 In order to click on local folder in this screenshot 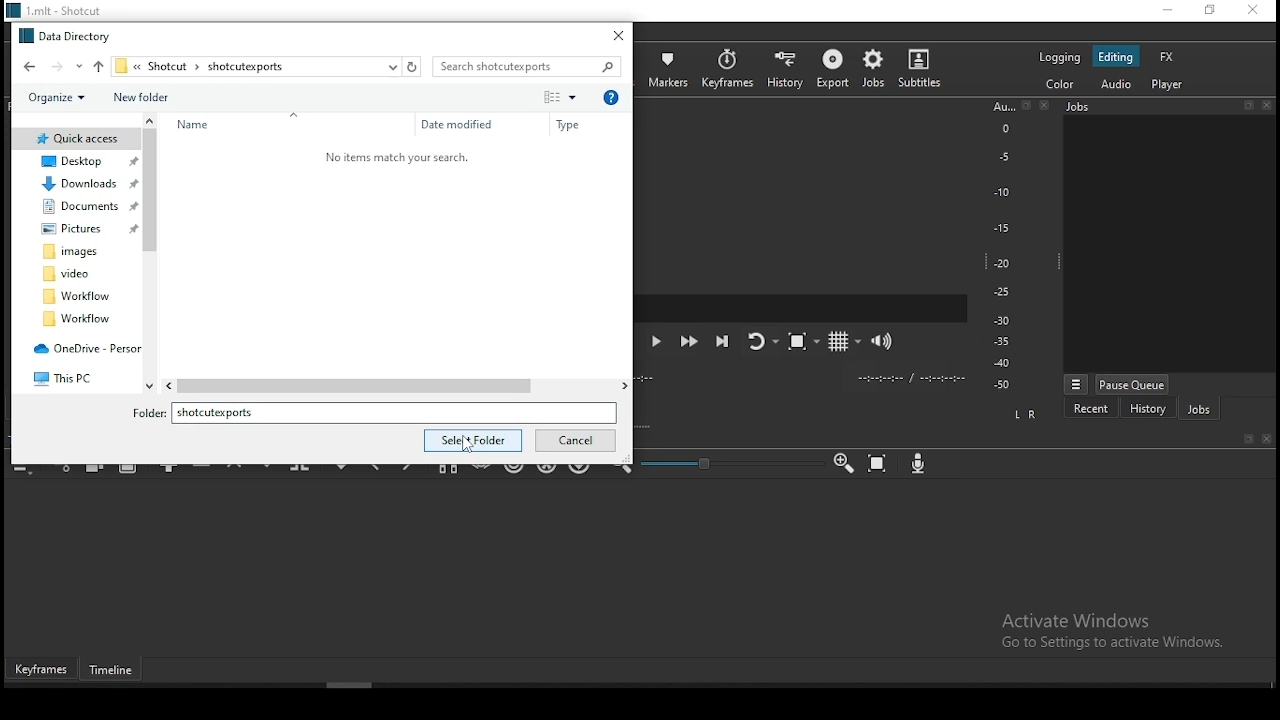, I will do `click(80, 208)`.